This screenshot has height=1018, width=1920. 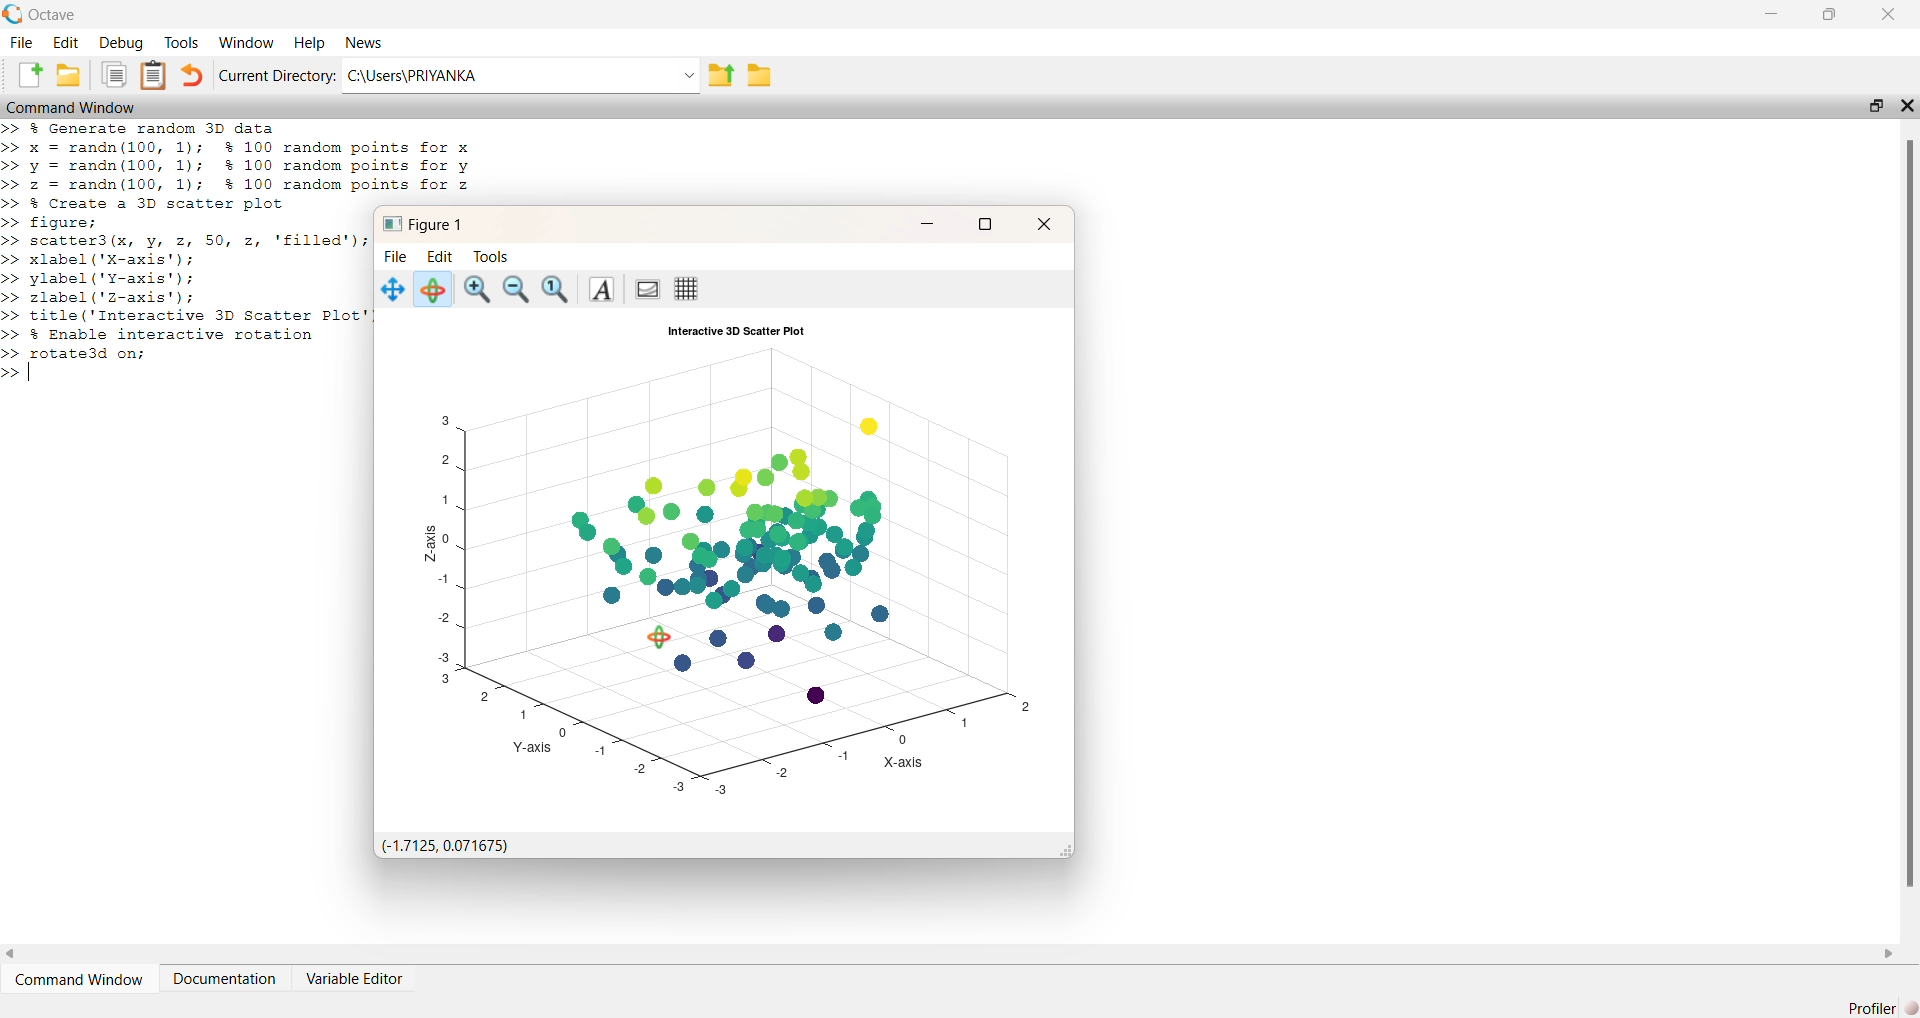 What do you see at coordinates (356, 977) in the screenshot?
I see `Variable Editor` at bounding box center [356, 977].